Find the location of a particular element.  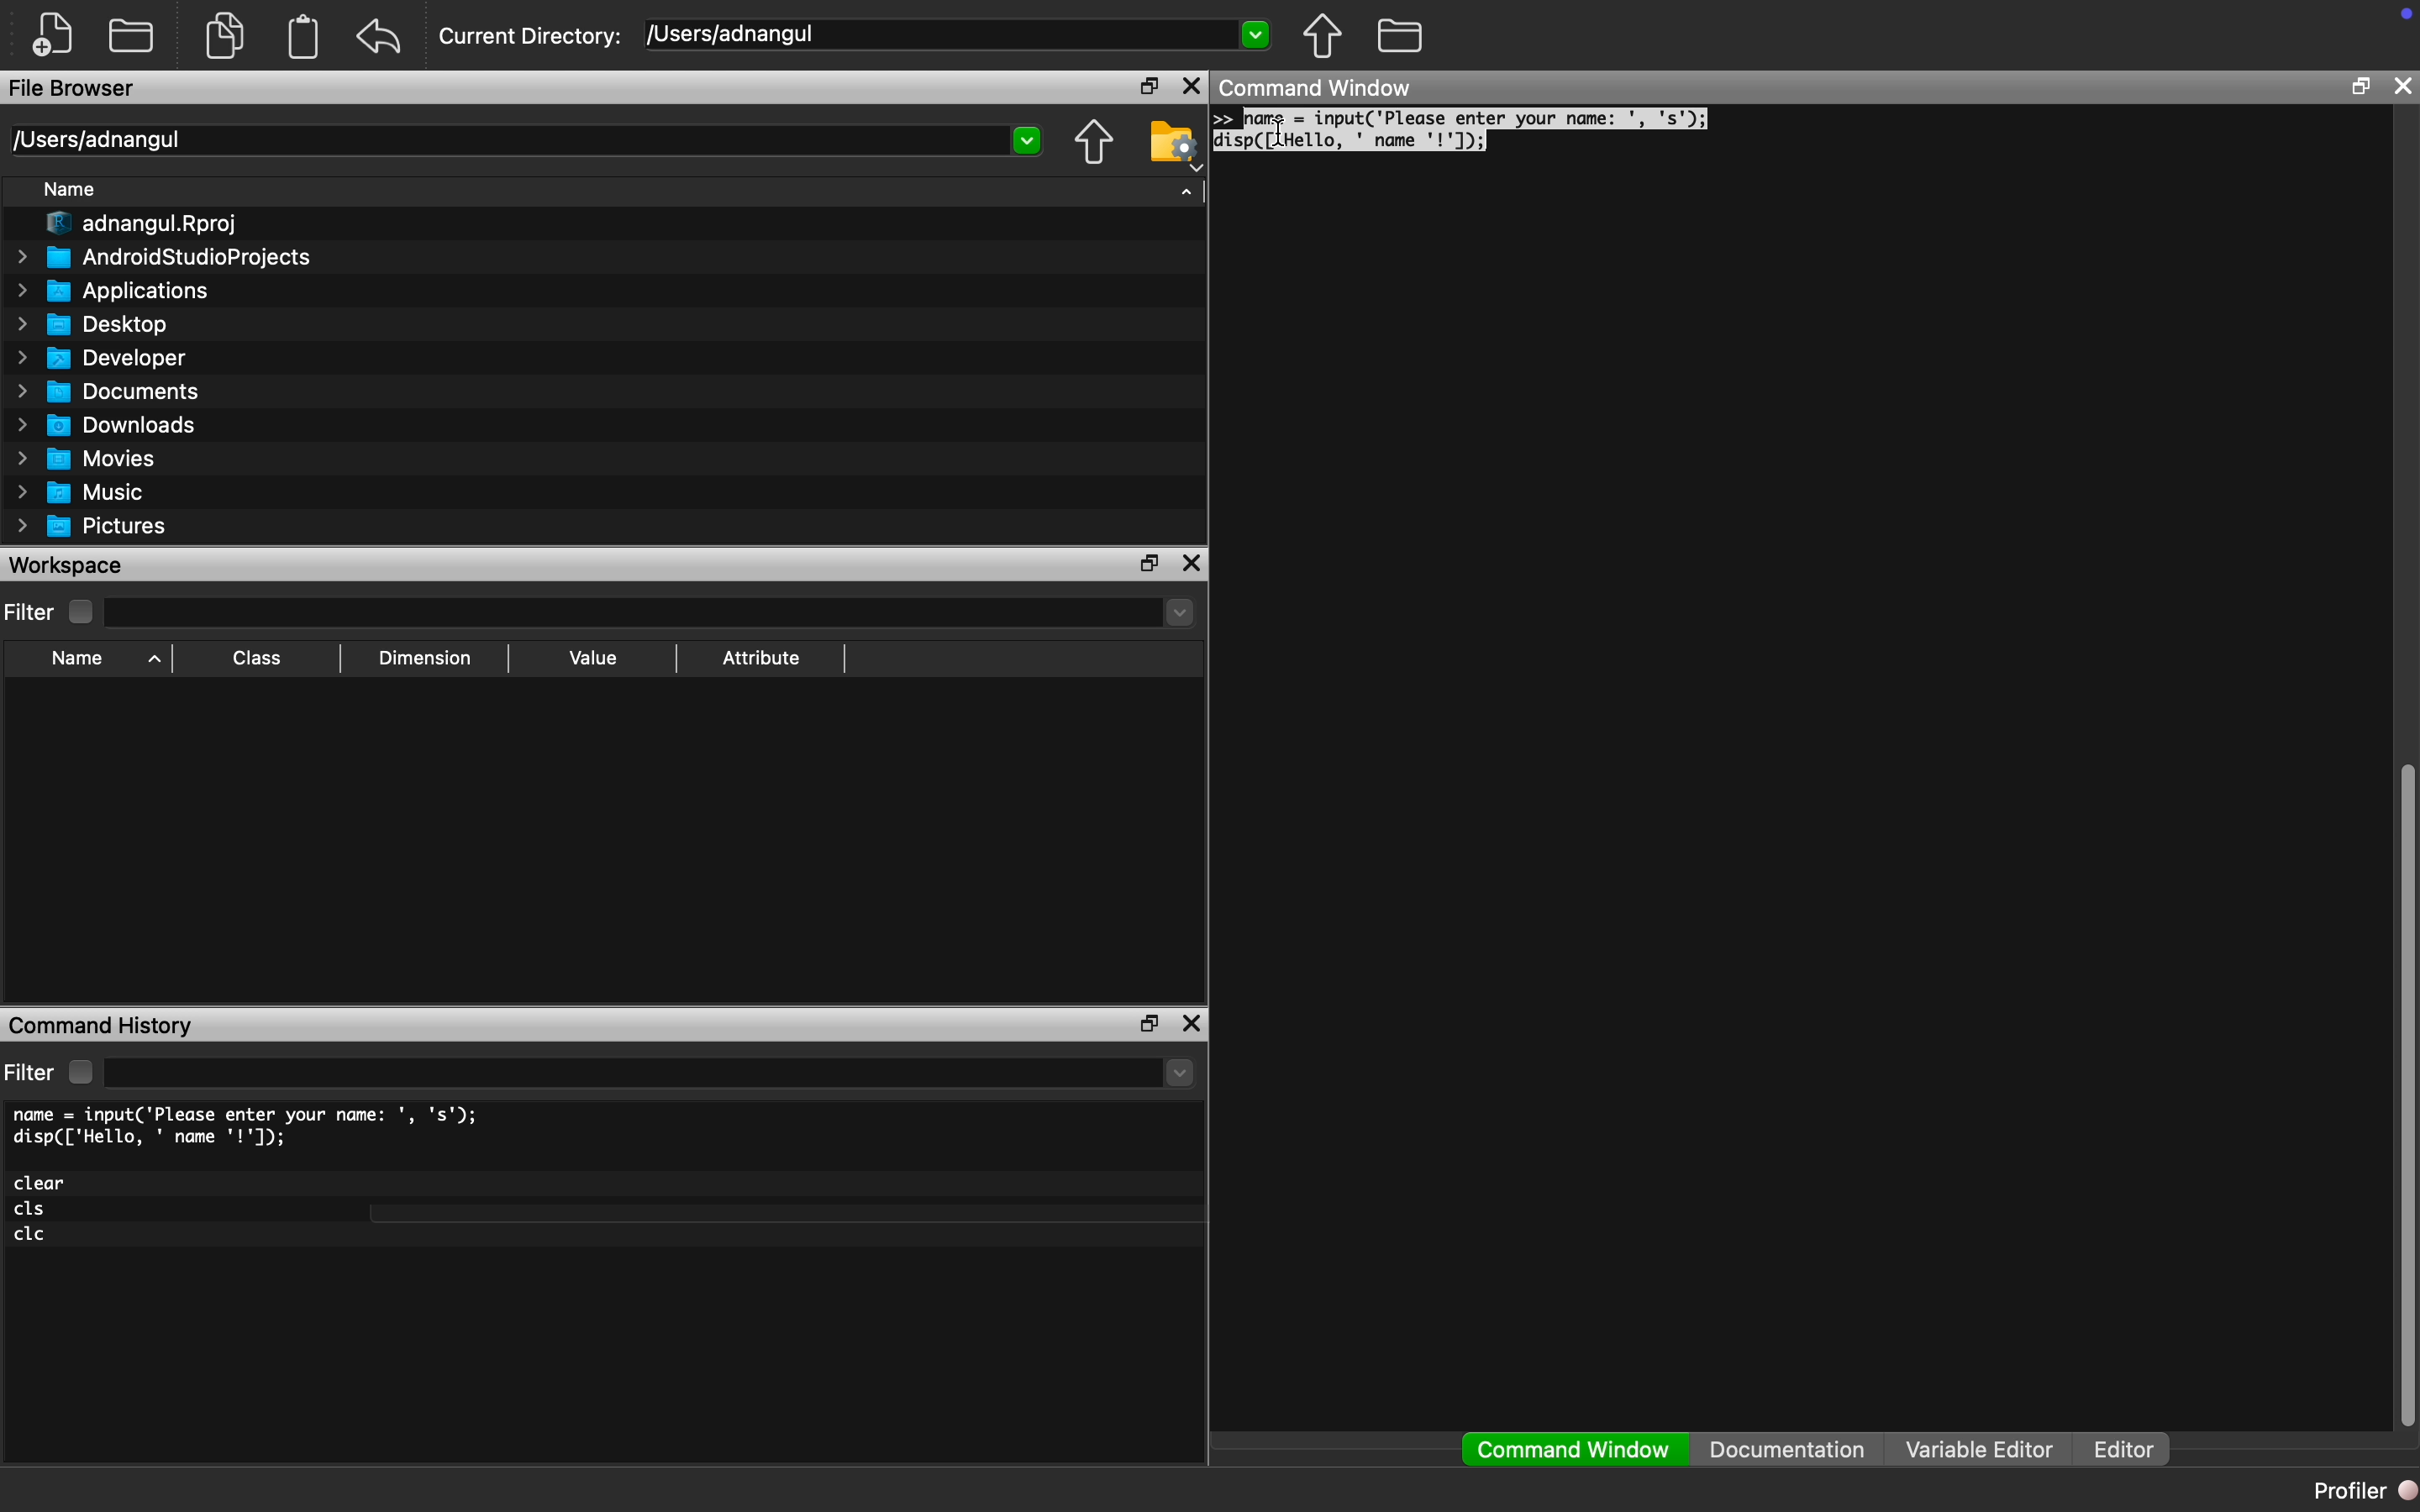

icon is located at coordinates (2406, 13).